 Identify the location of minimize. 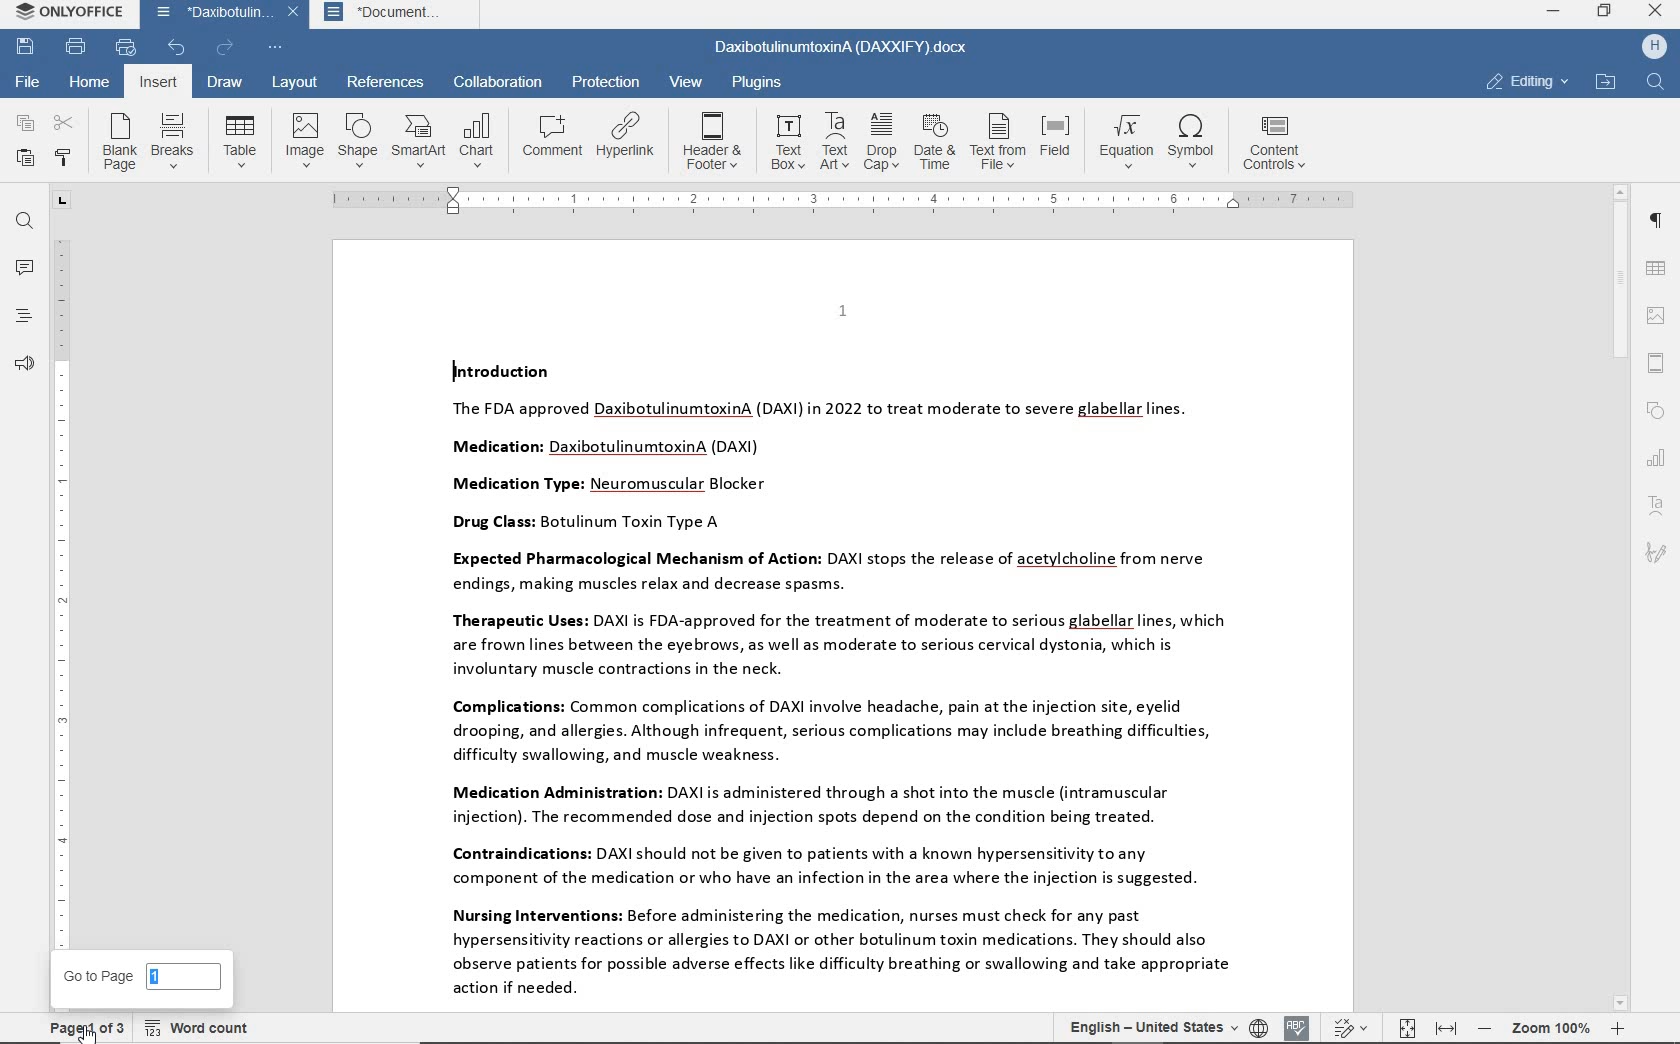
(1554, 10).